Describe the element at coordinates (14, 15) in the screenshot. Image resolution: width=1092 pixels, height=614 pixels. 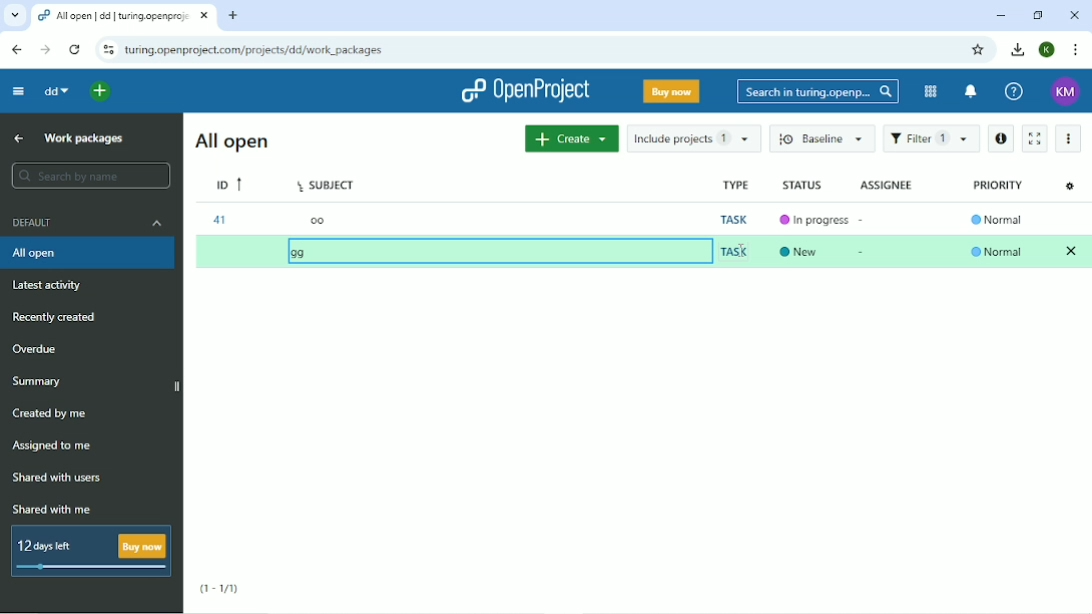
I see `Search tabs` at that location.